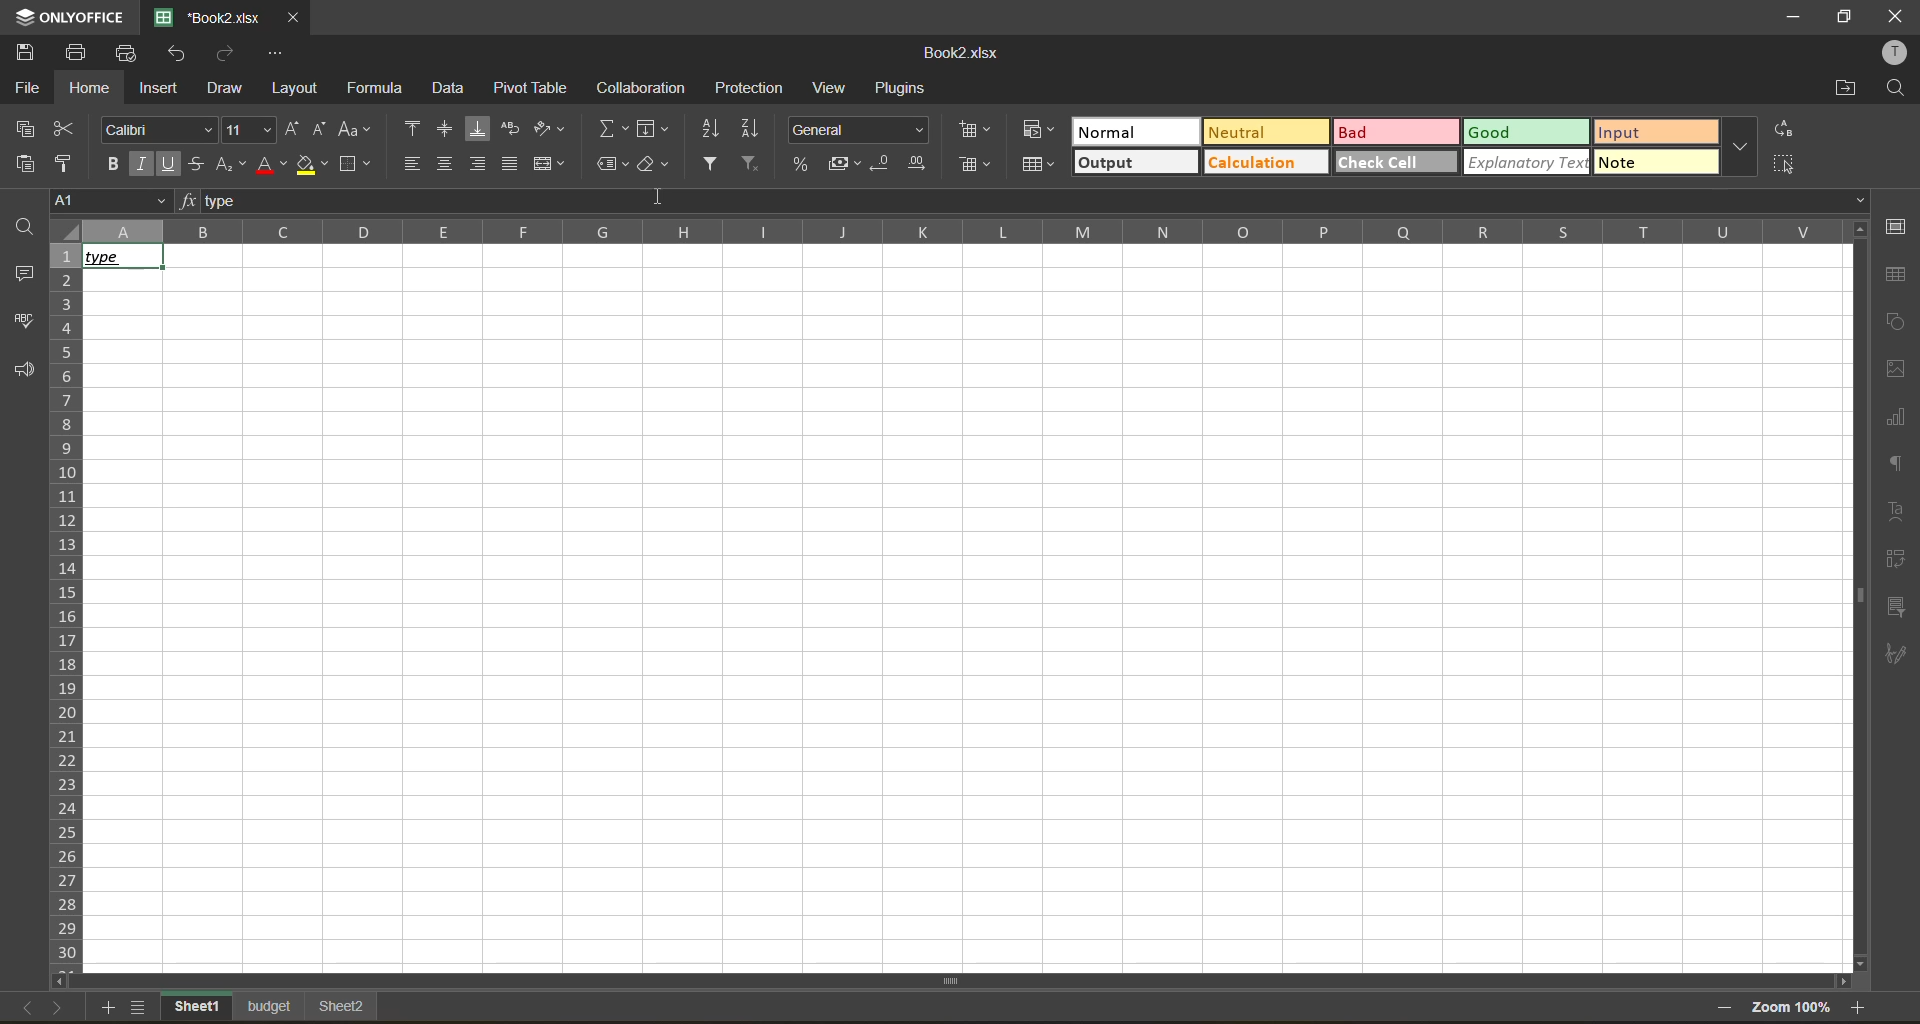 The image size is (1920, 1024). I want to click on zoom factor, so click(1793, 1006).